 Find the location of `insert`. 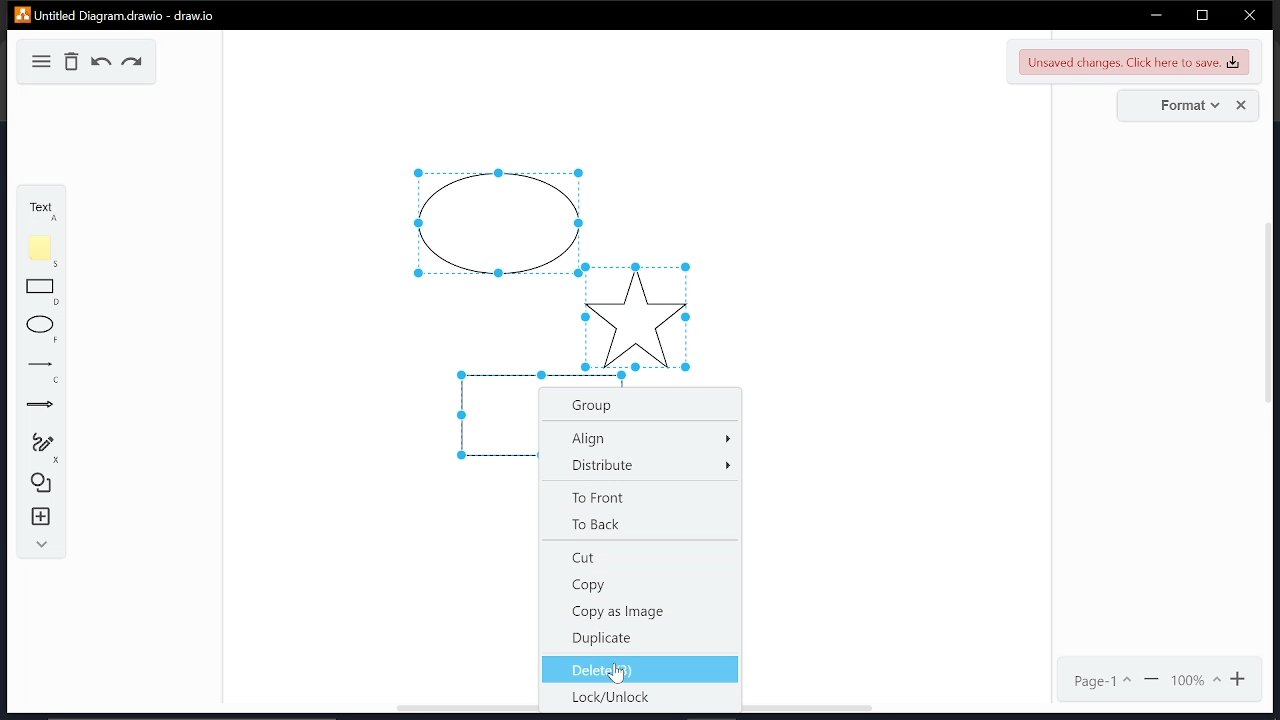

insert is located at coordinates (42, 517).